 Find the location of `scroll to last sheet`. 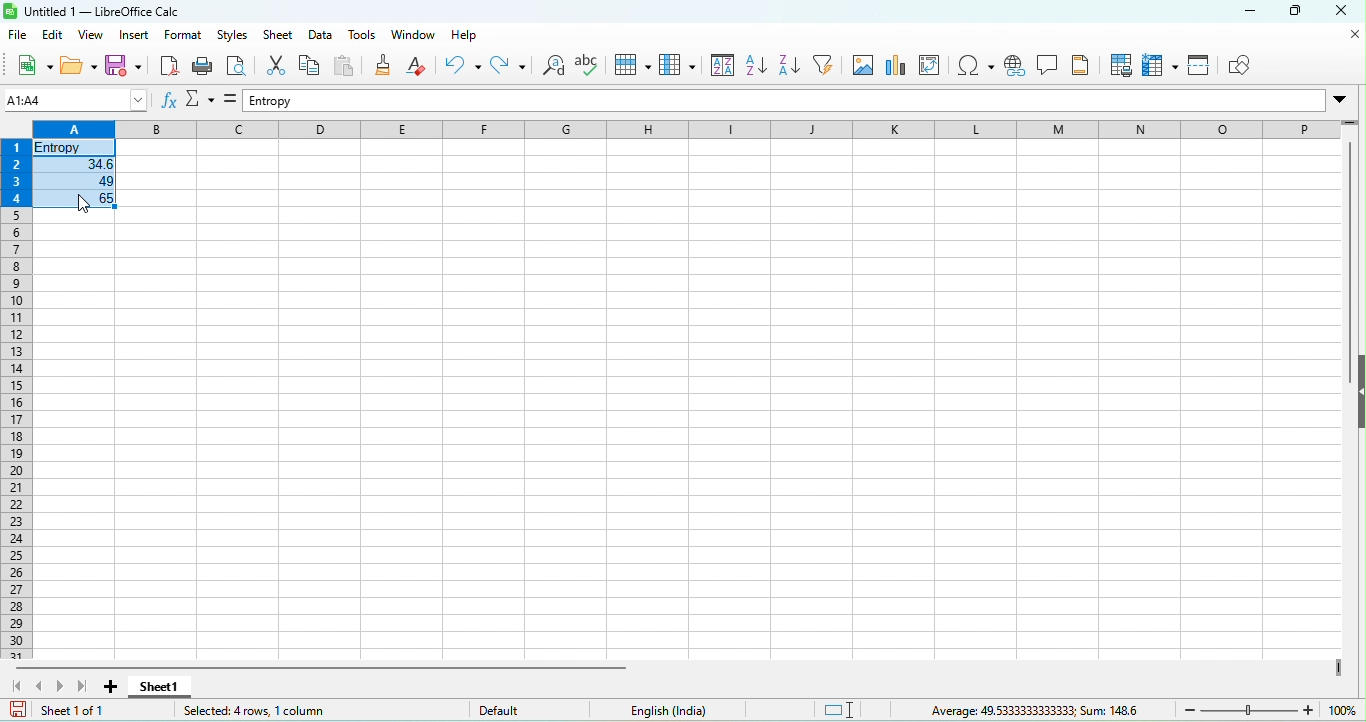

scroll to last sheet is located at coordinates (84, 686).